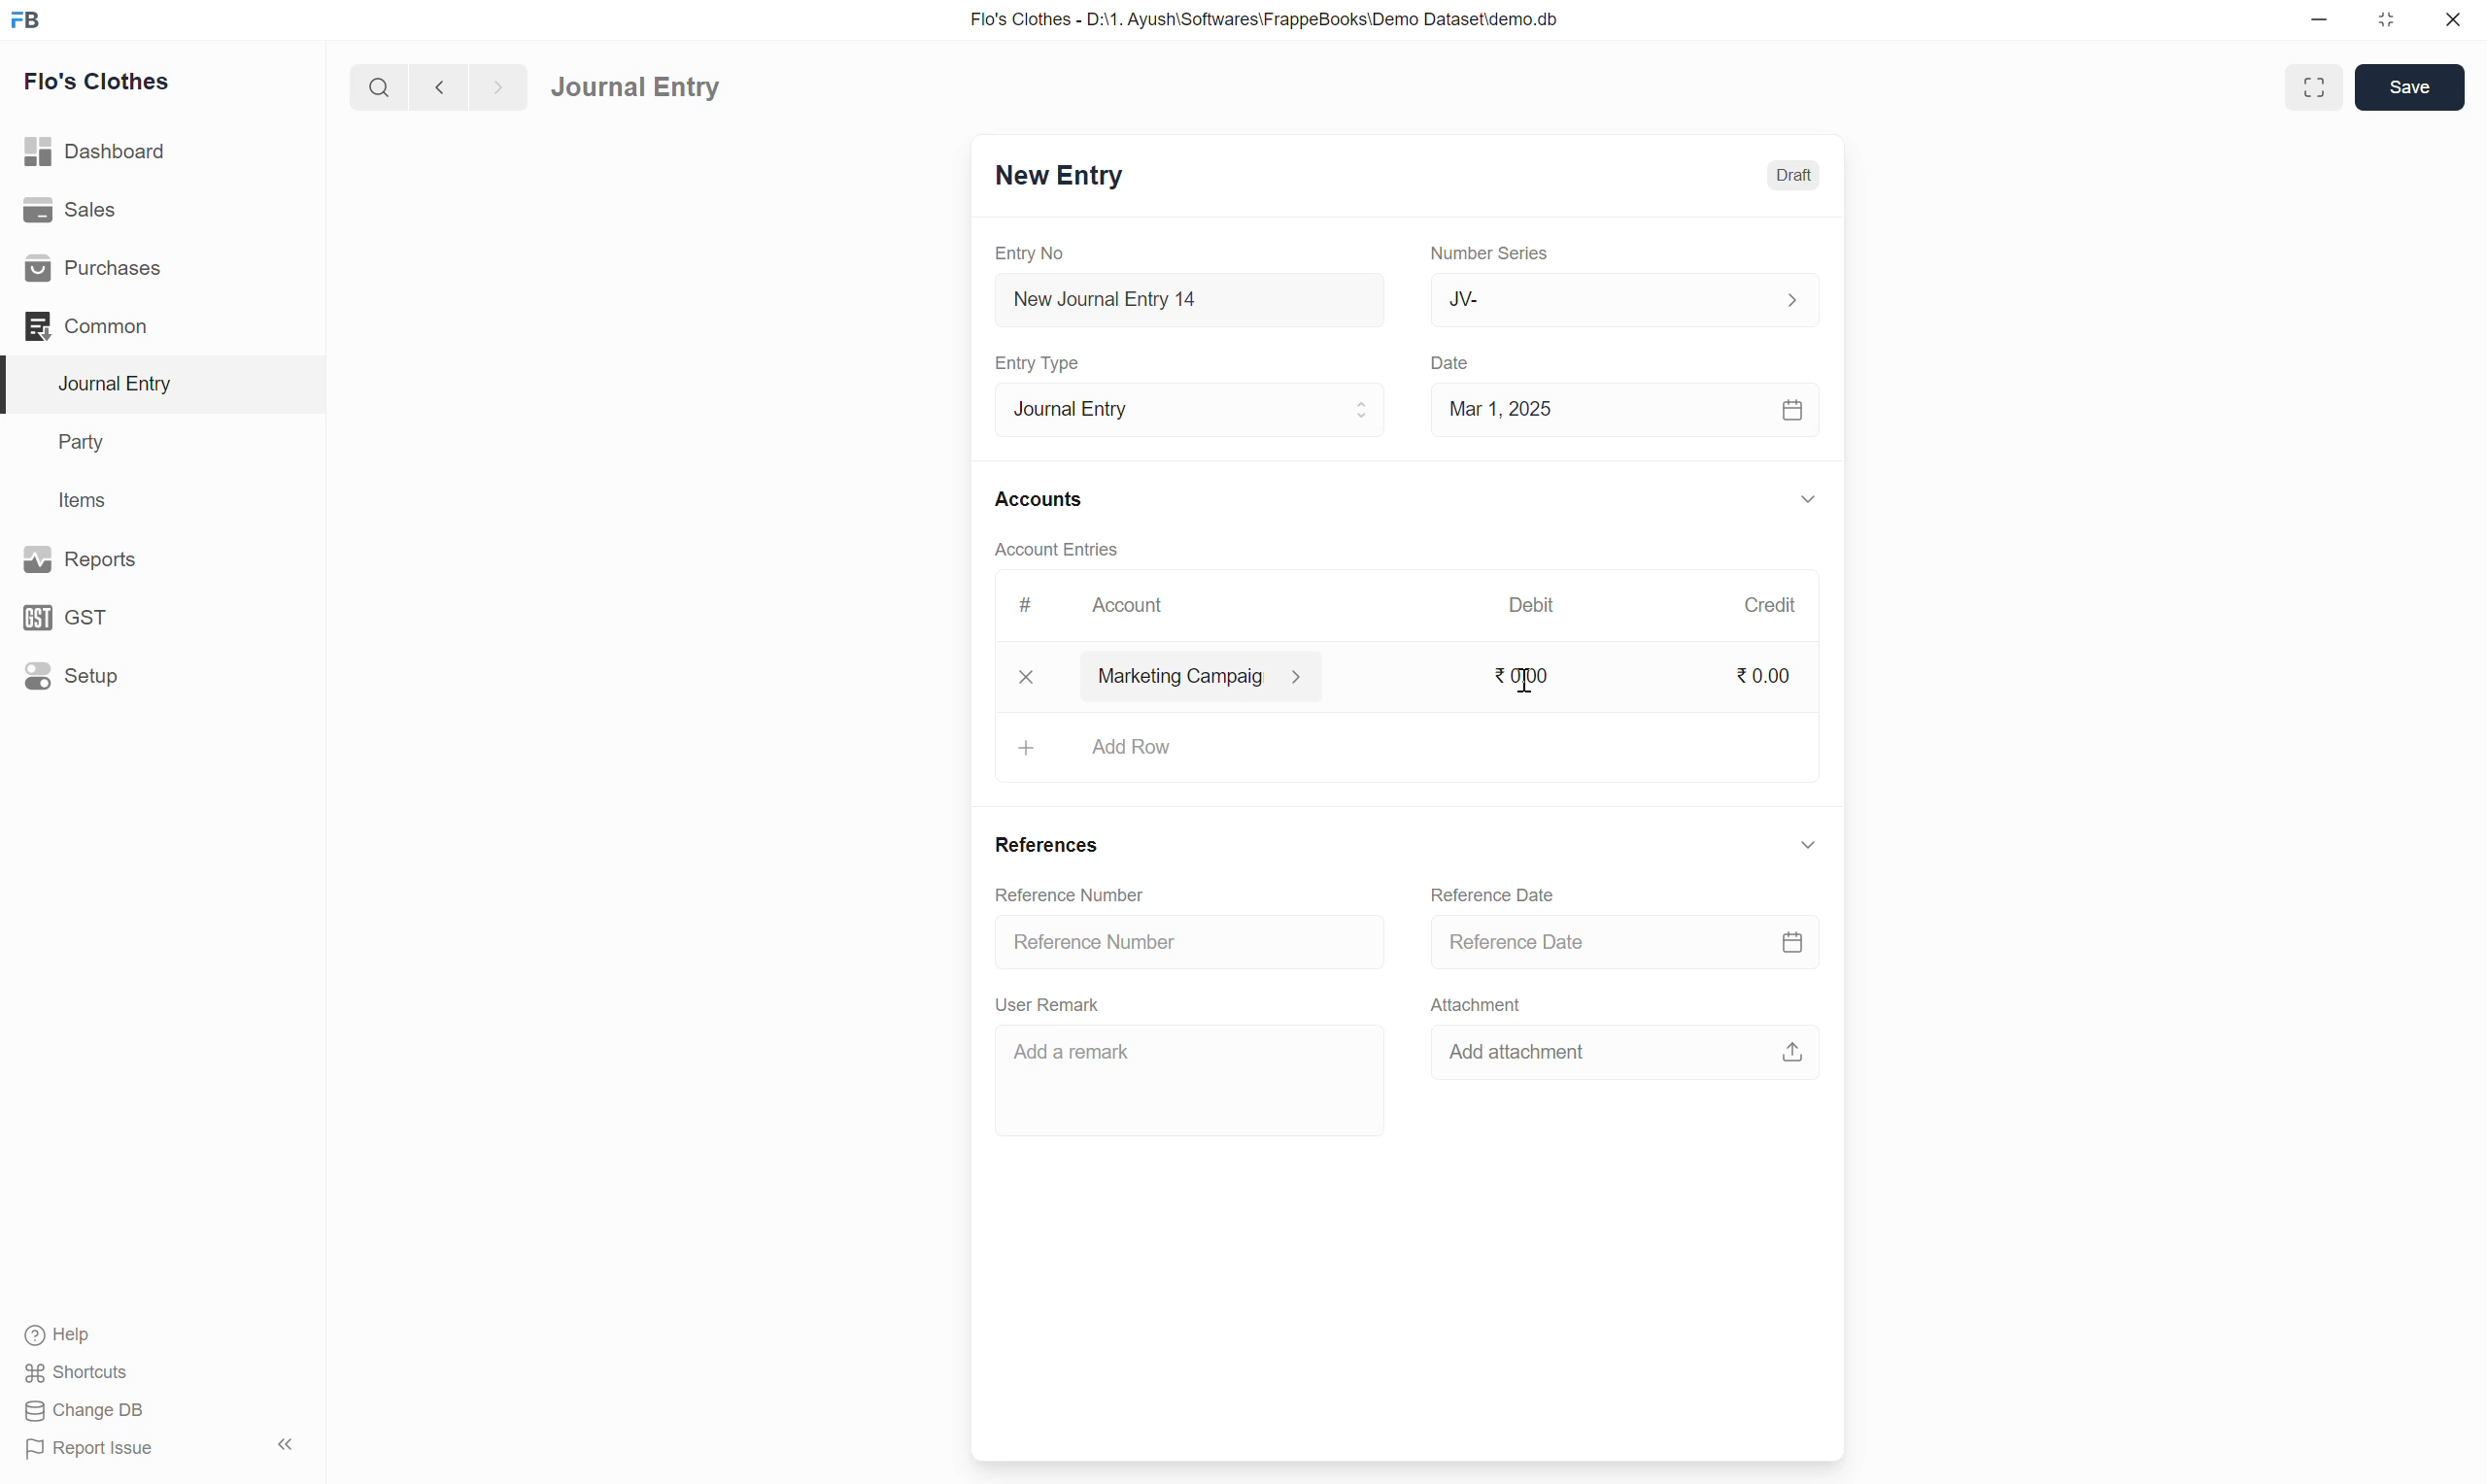  Describe the element at coordinates (101, 81) in the screenshot. I see `Flo's Clothes` at that location.